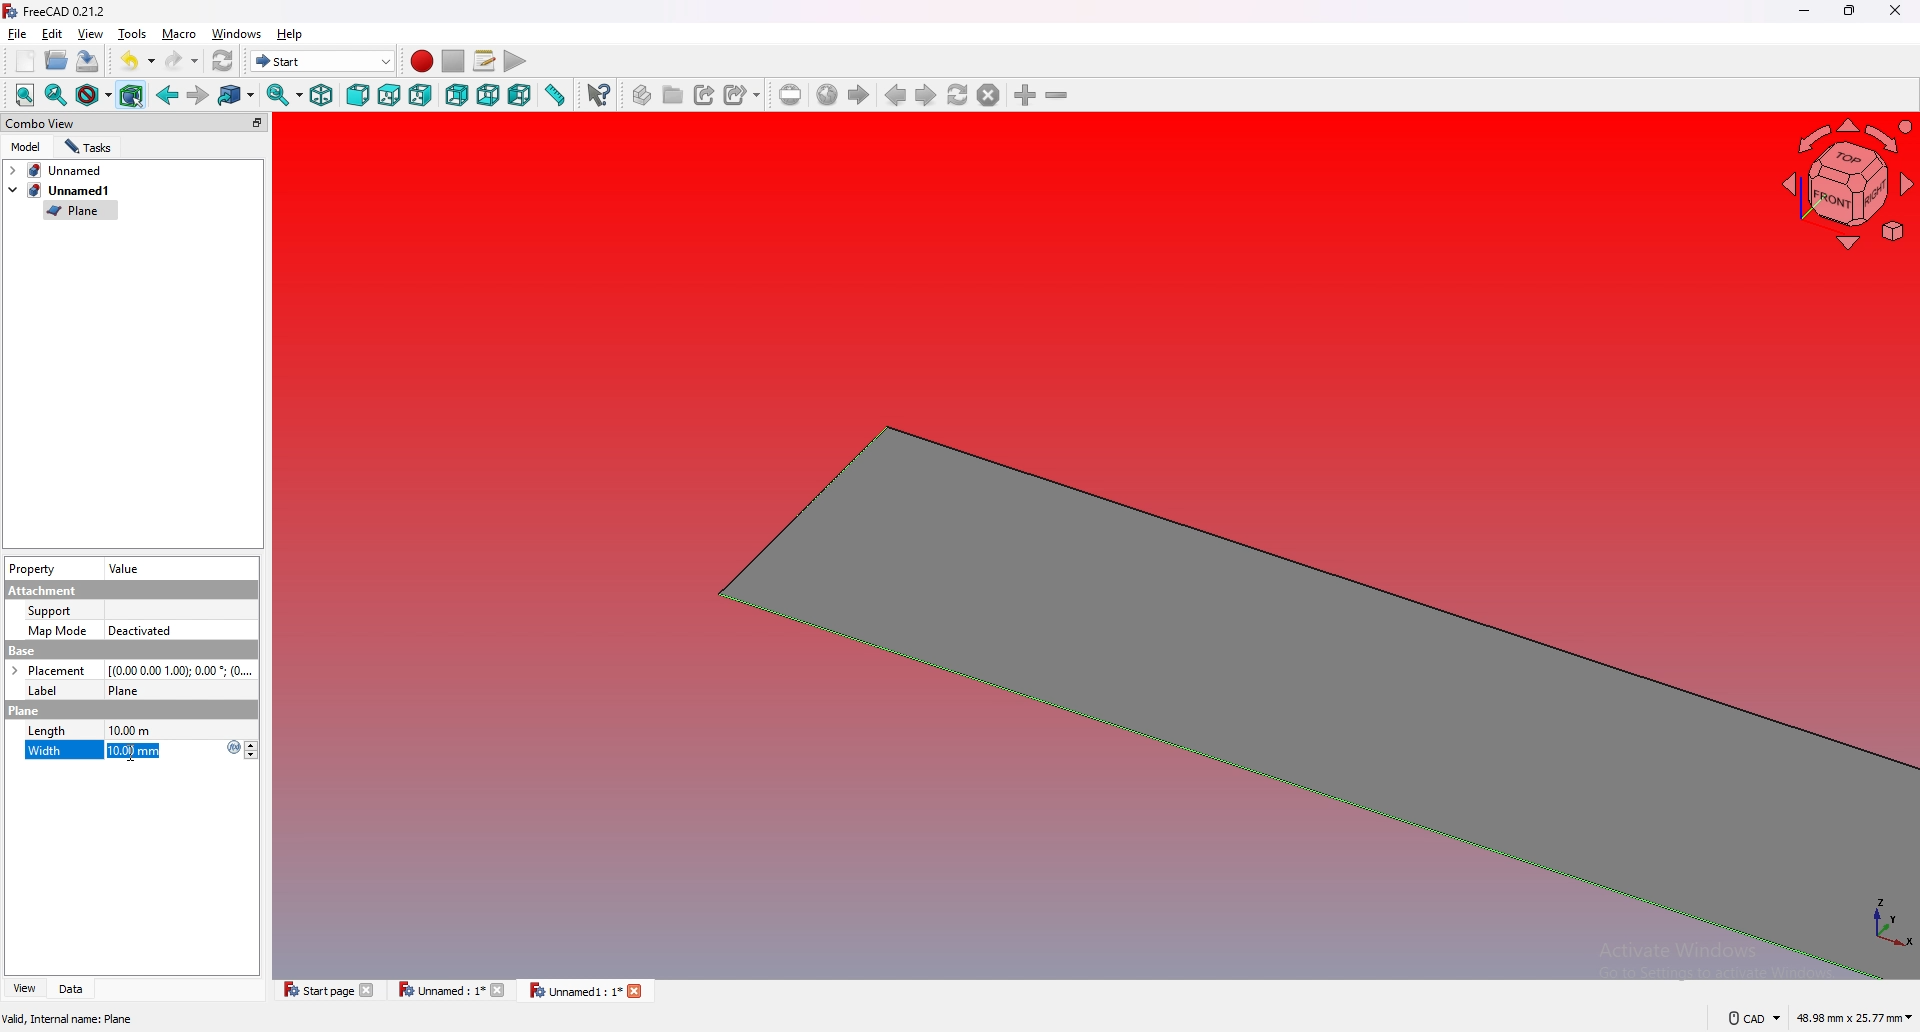 The height and width of the screenshot is (1032, 1920). I want to click on record macros, so click(422, 62).